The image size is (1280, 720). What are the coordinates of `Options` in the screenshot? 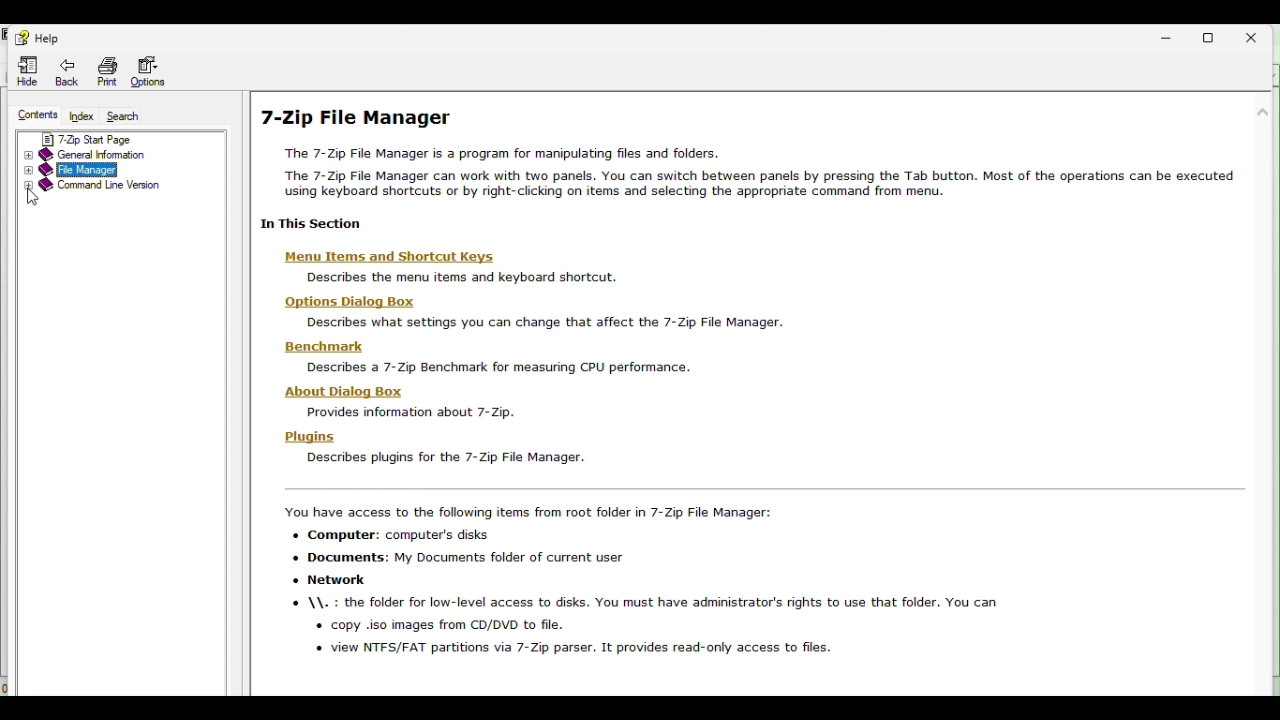 It's located at (153, 73).